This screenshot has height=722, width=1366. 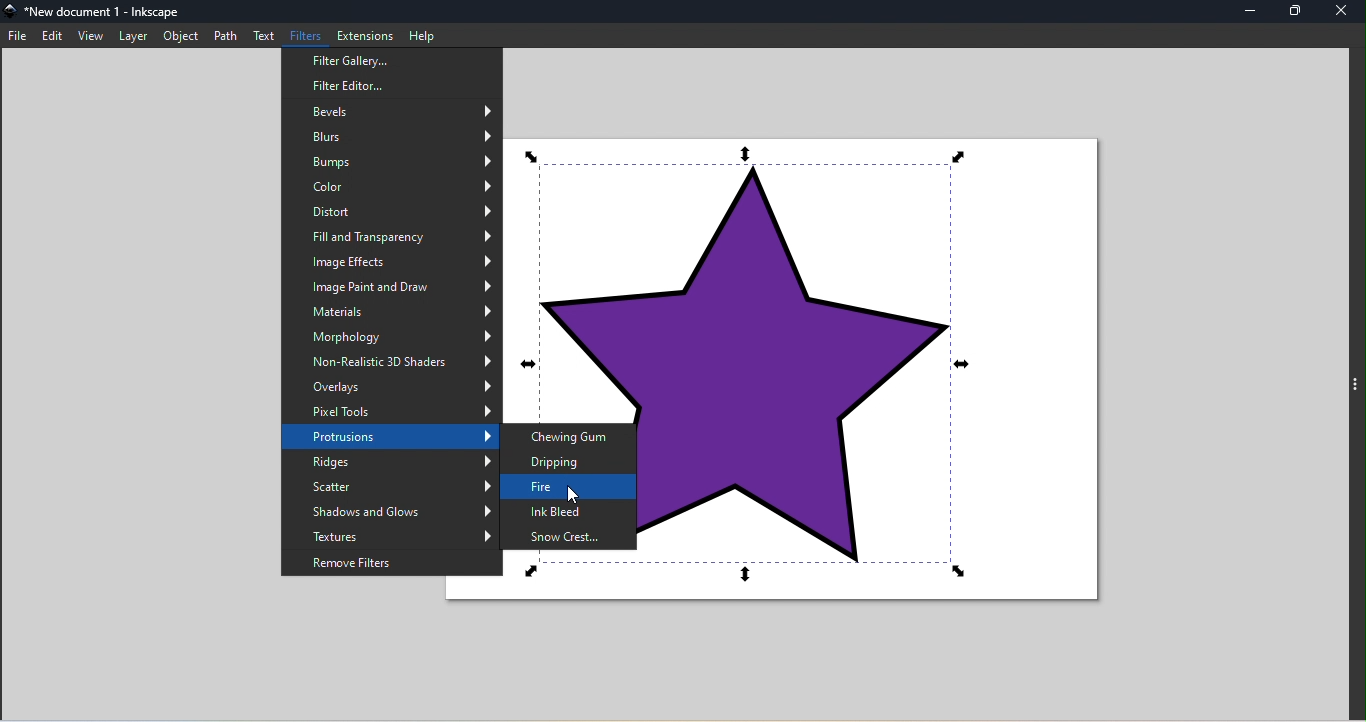 I want to click on File name, so click(x=102, y=11).